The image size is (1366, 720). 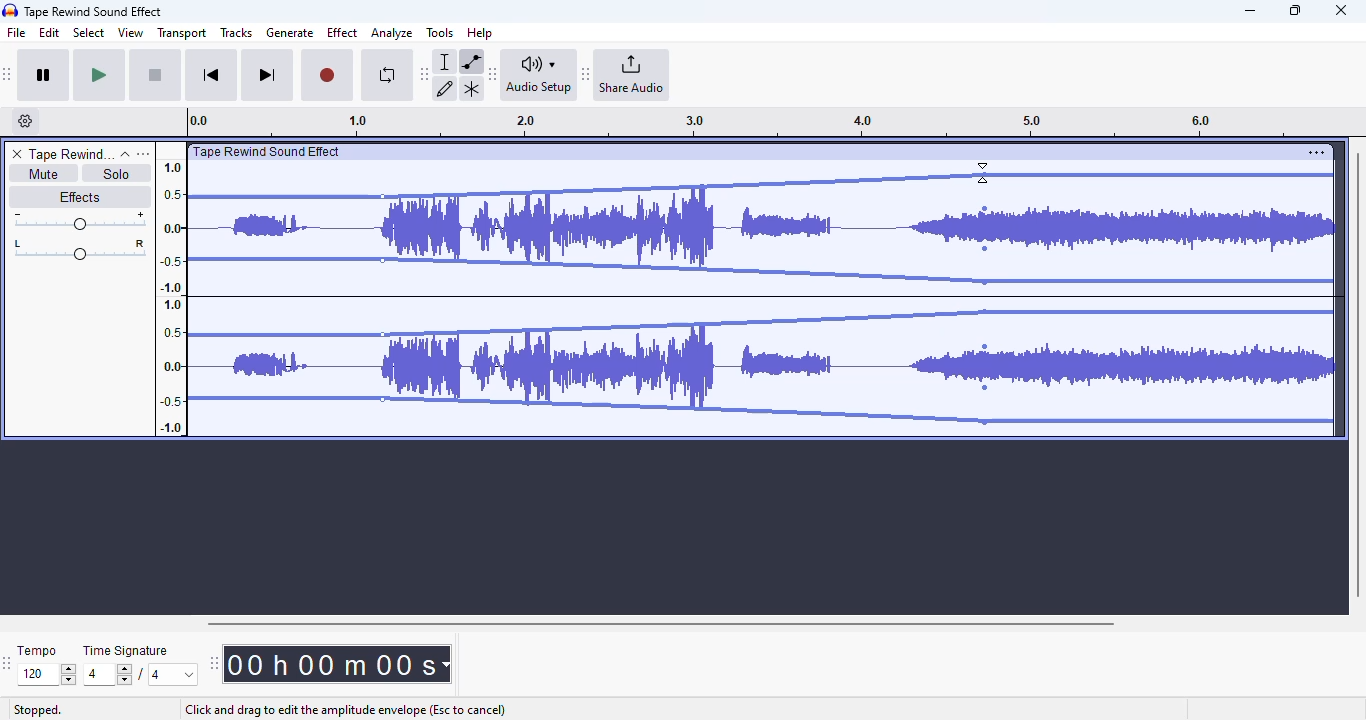 What do you see at coordinates (42, 174) in the screenshot?
I see `mute` at bounding box center [42, 174].